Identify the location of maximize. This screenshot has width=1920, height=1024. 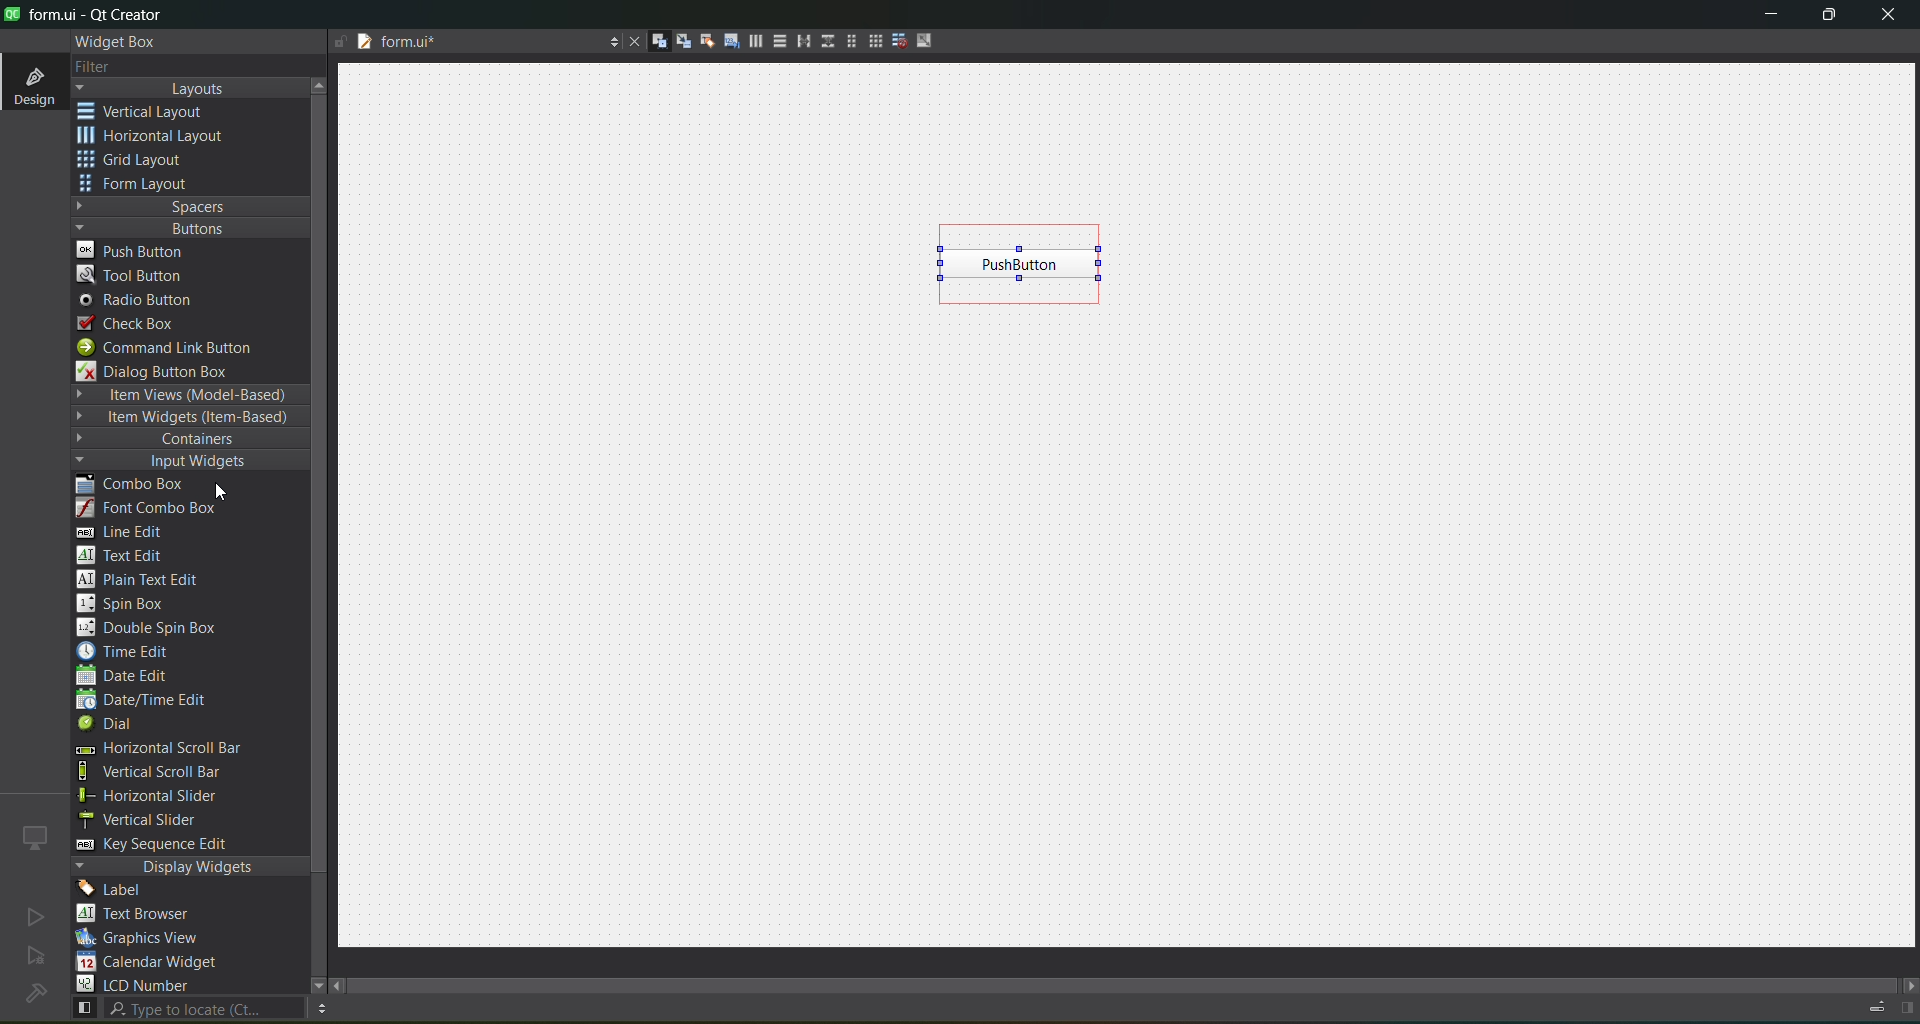
(1830, 18).